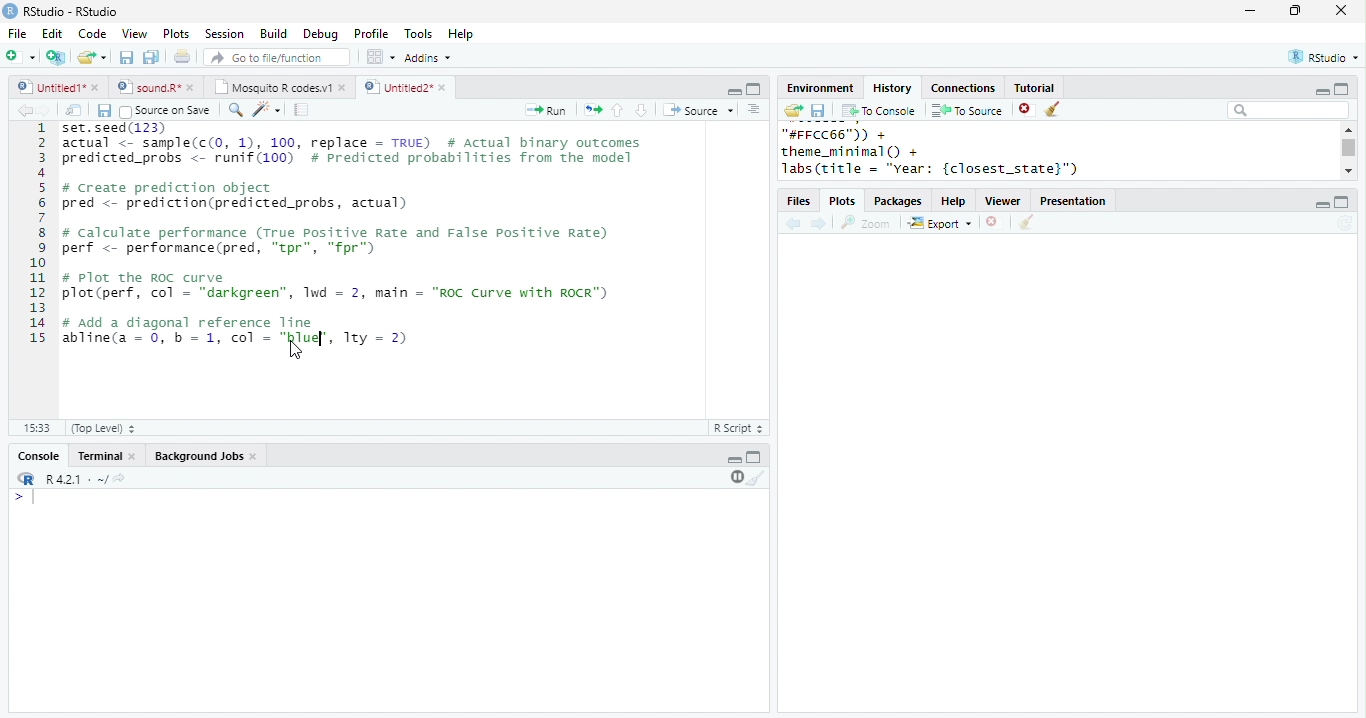 The width and height of the screenshot is (1366, 718). I want to click on minimize, so click(734, 460).